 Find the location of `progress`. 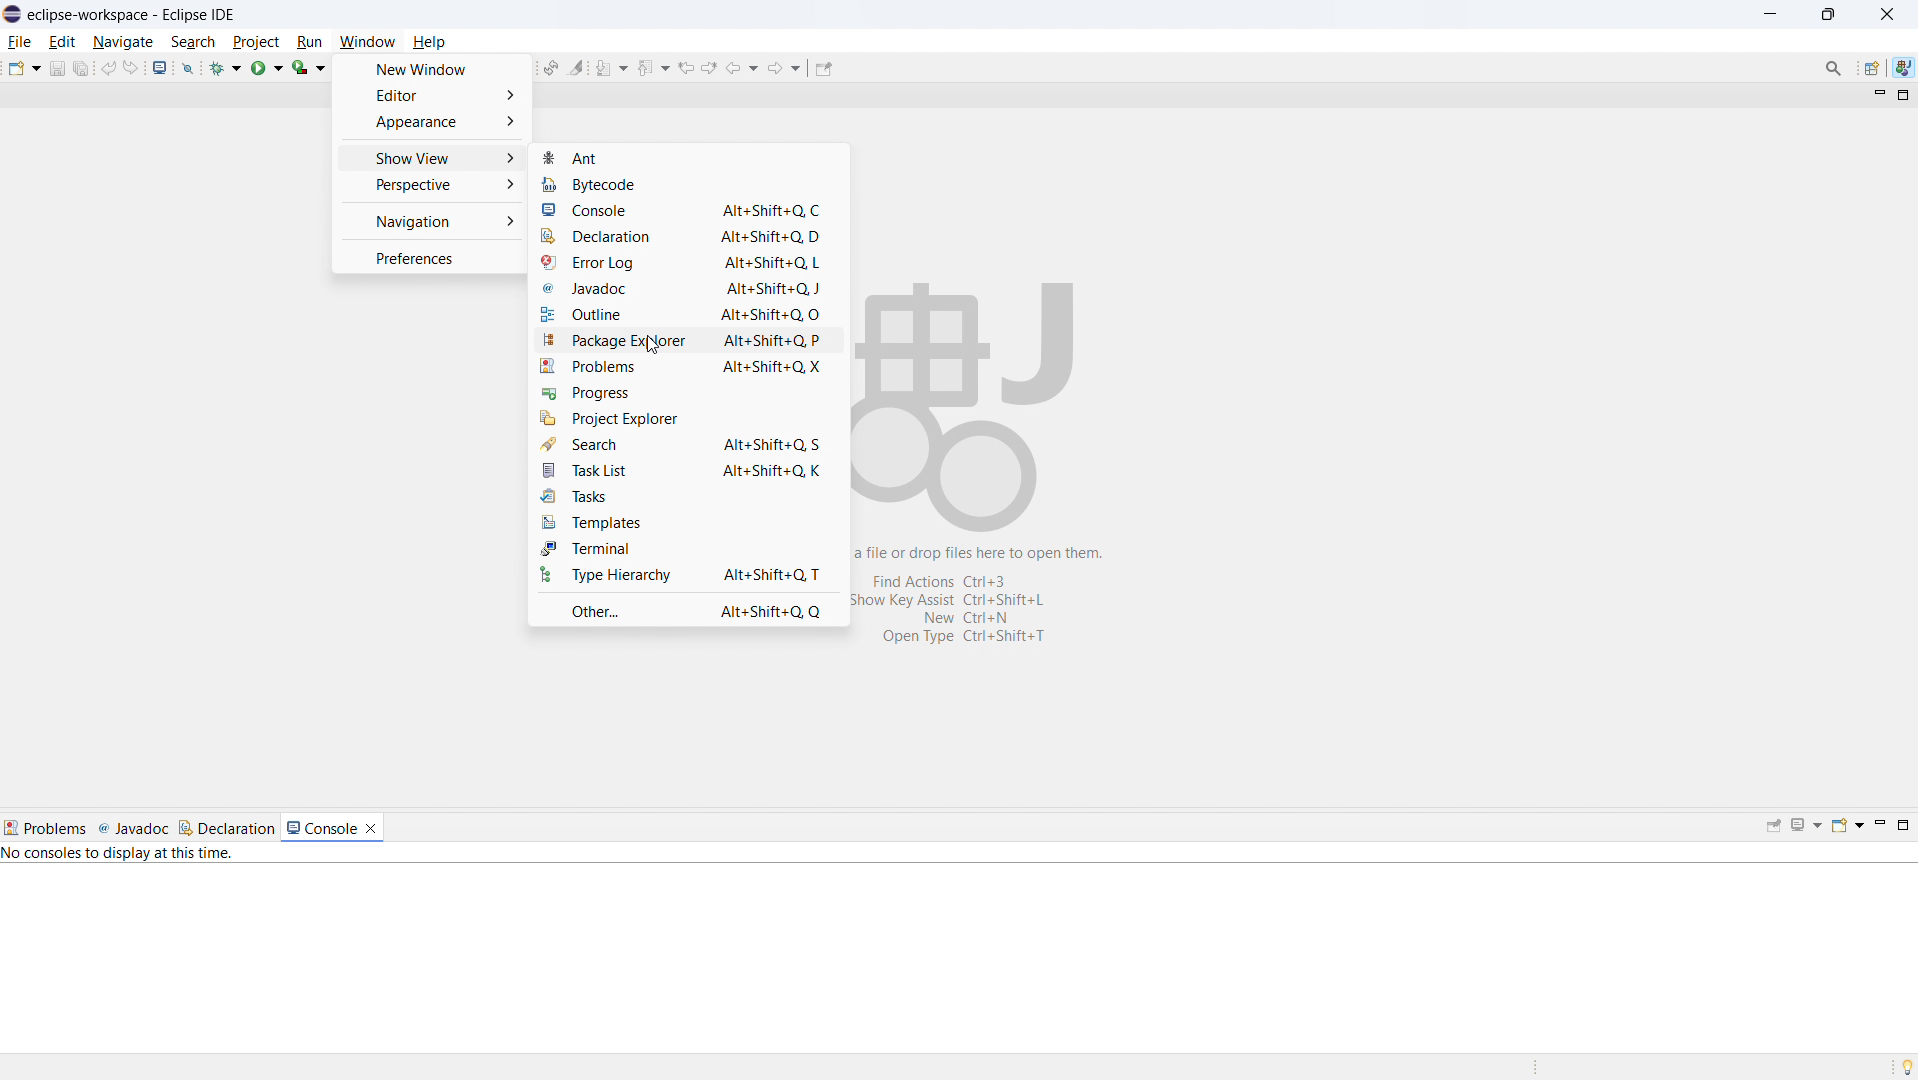

progress is located at coordinates (687, 392).